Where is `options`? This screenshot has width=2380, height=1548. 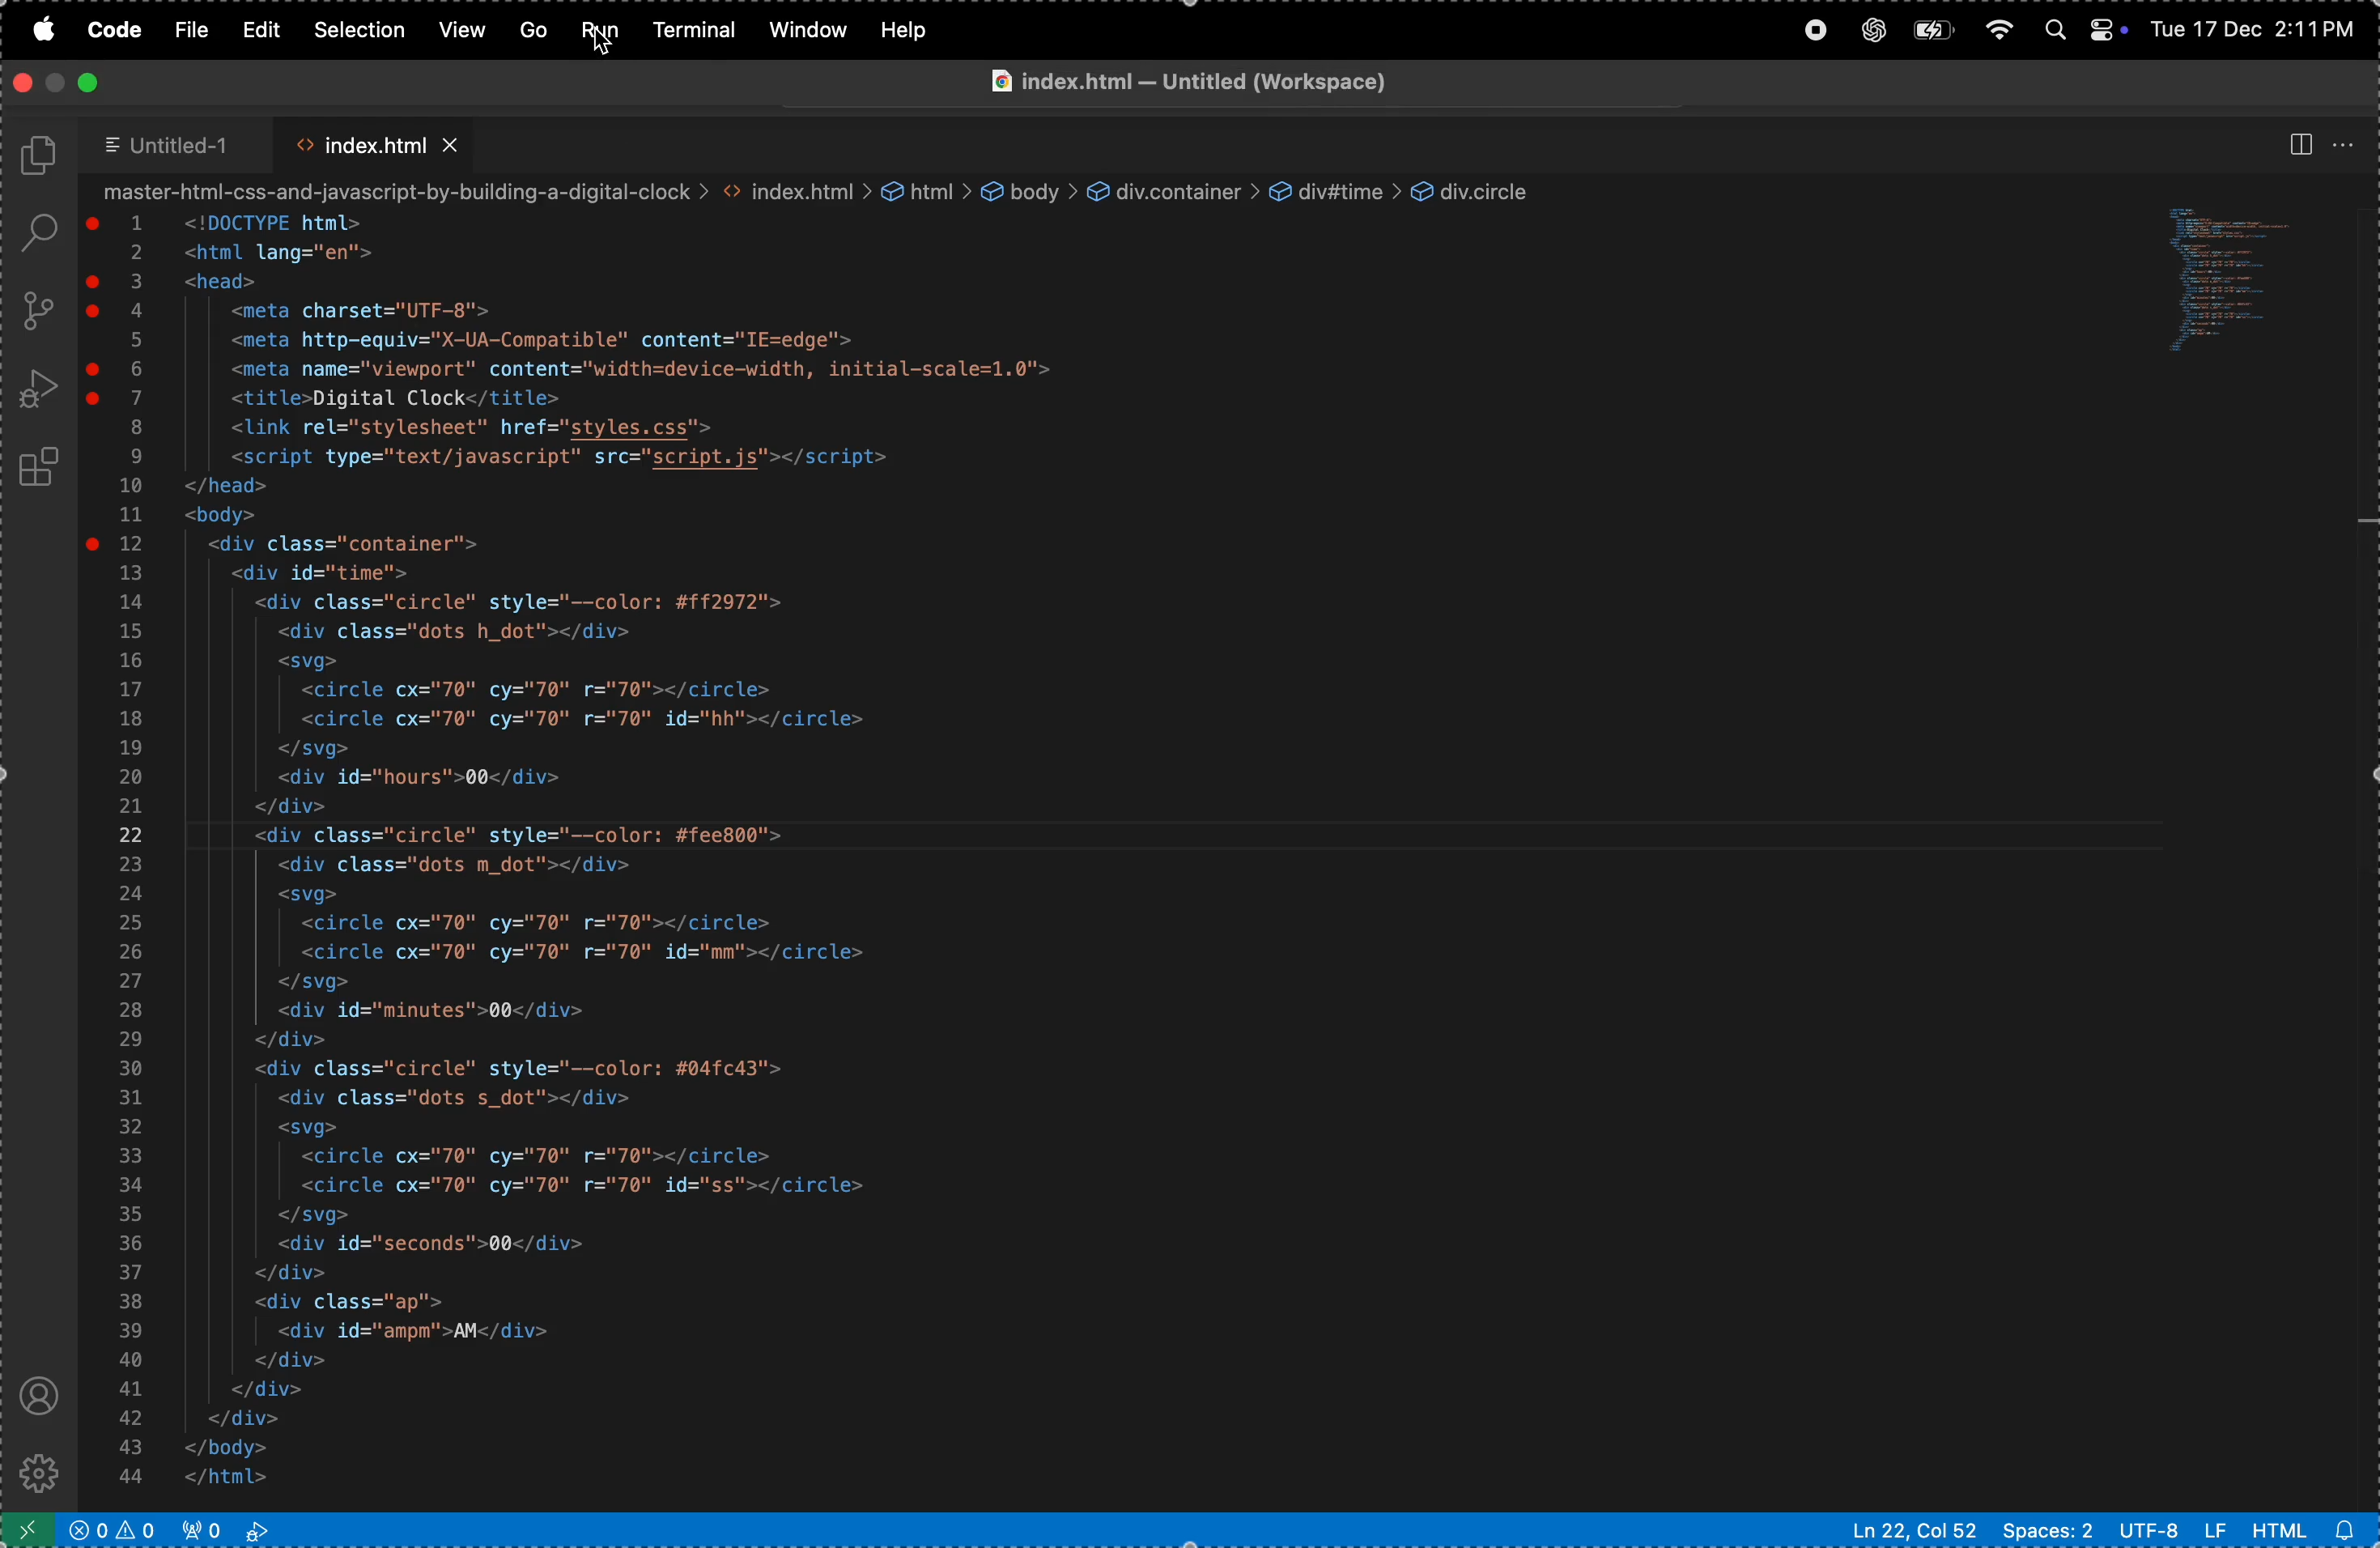
options is located at coordinates (2348, 140).